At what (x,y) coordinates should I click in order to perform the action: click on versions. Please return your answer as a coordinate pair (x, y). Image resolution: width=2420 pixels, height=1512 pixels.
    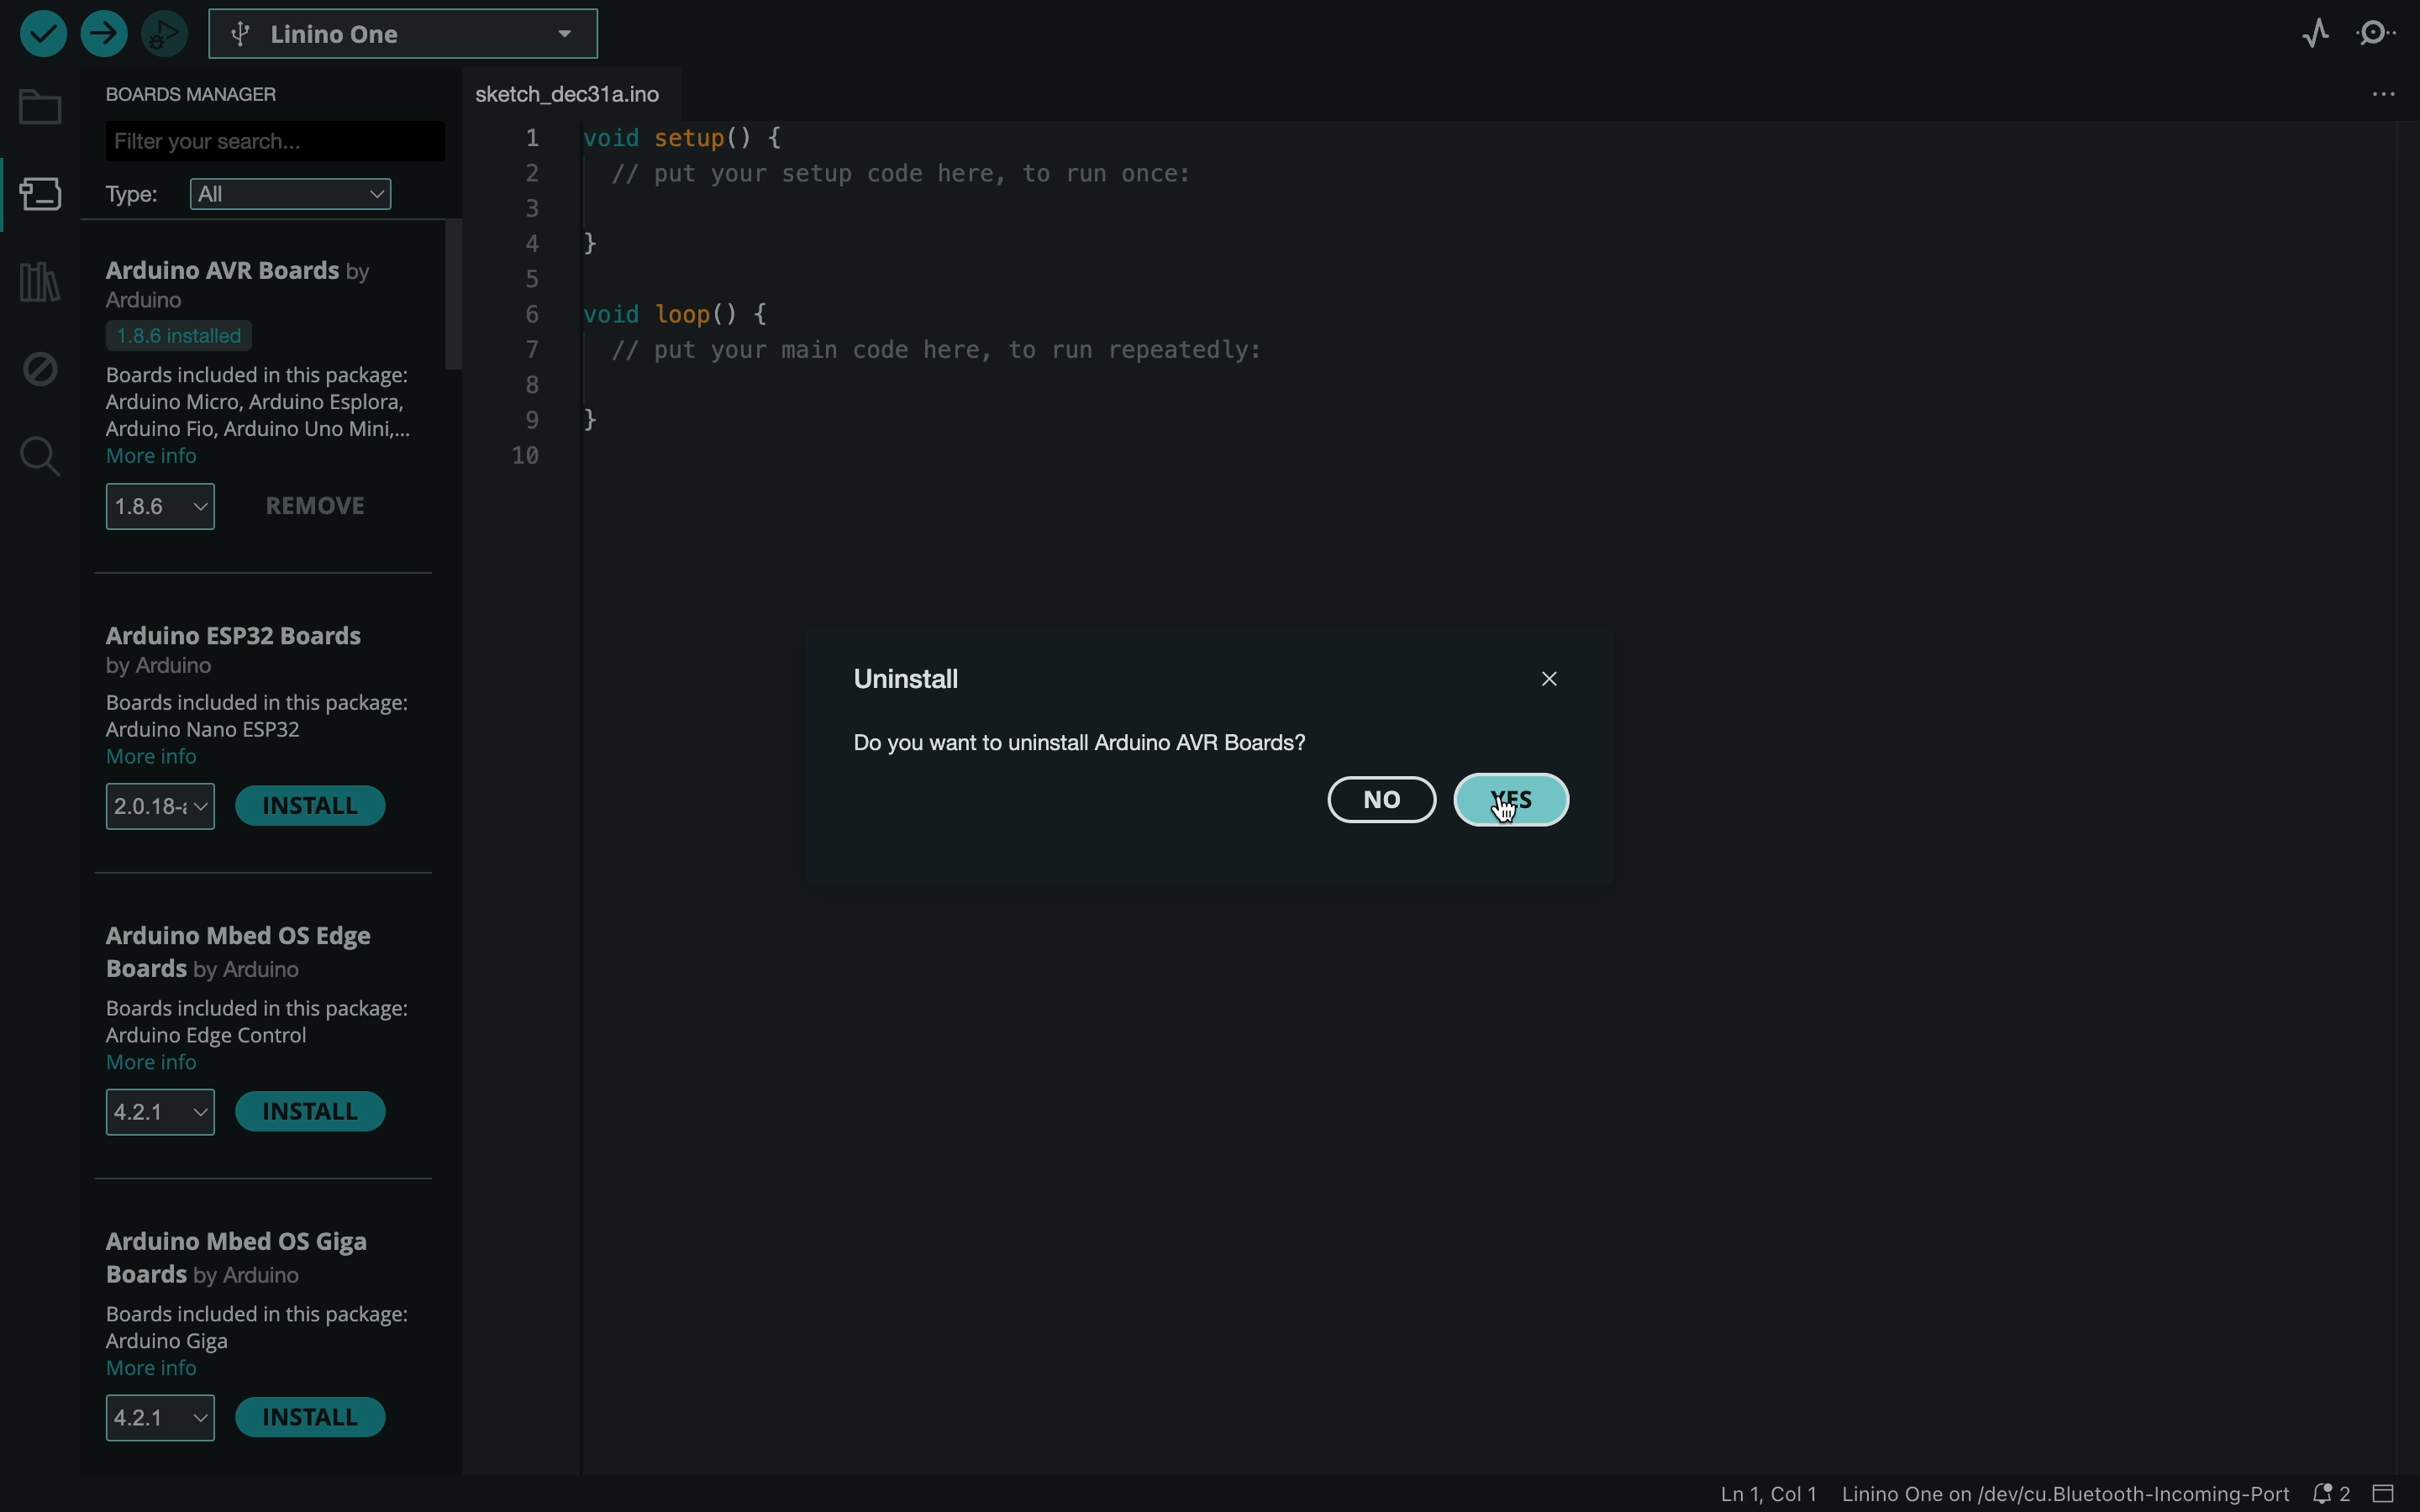
    Looking at the image, I should click on (156, 807).